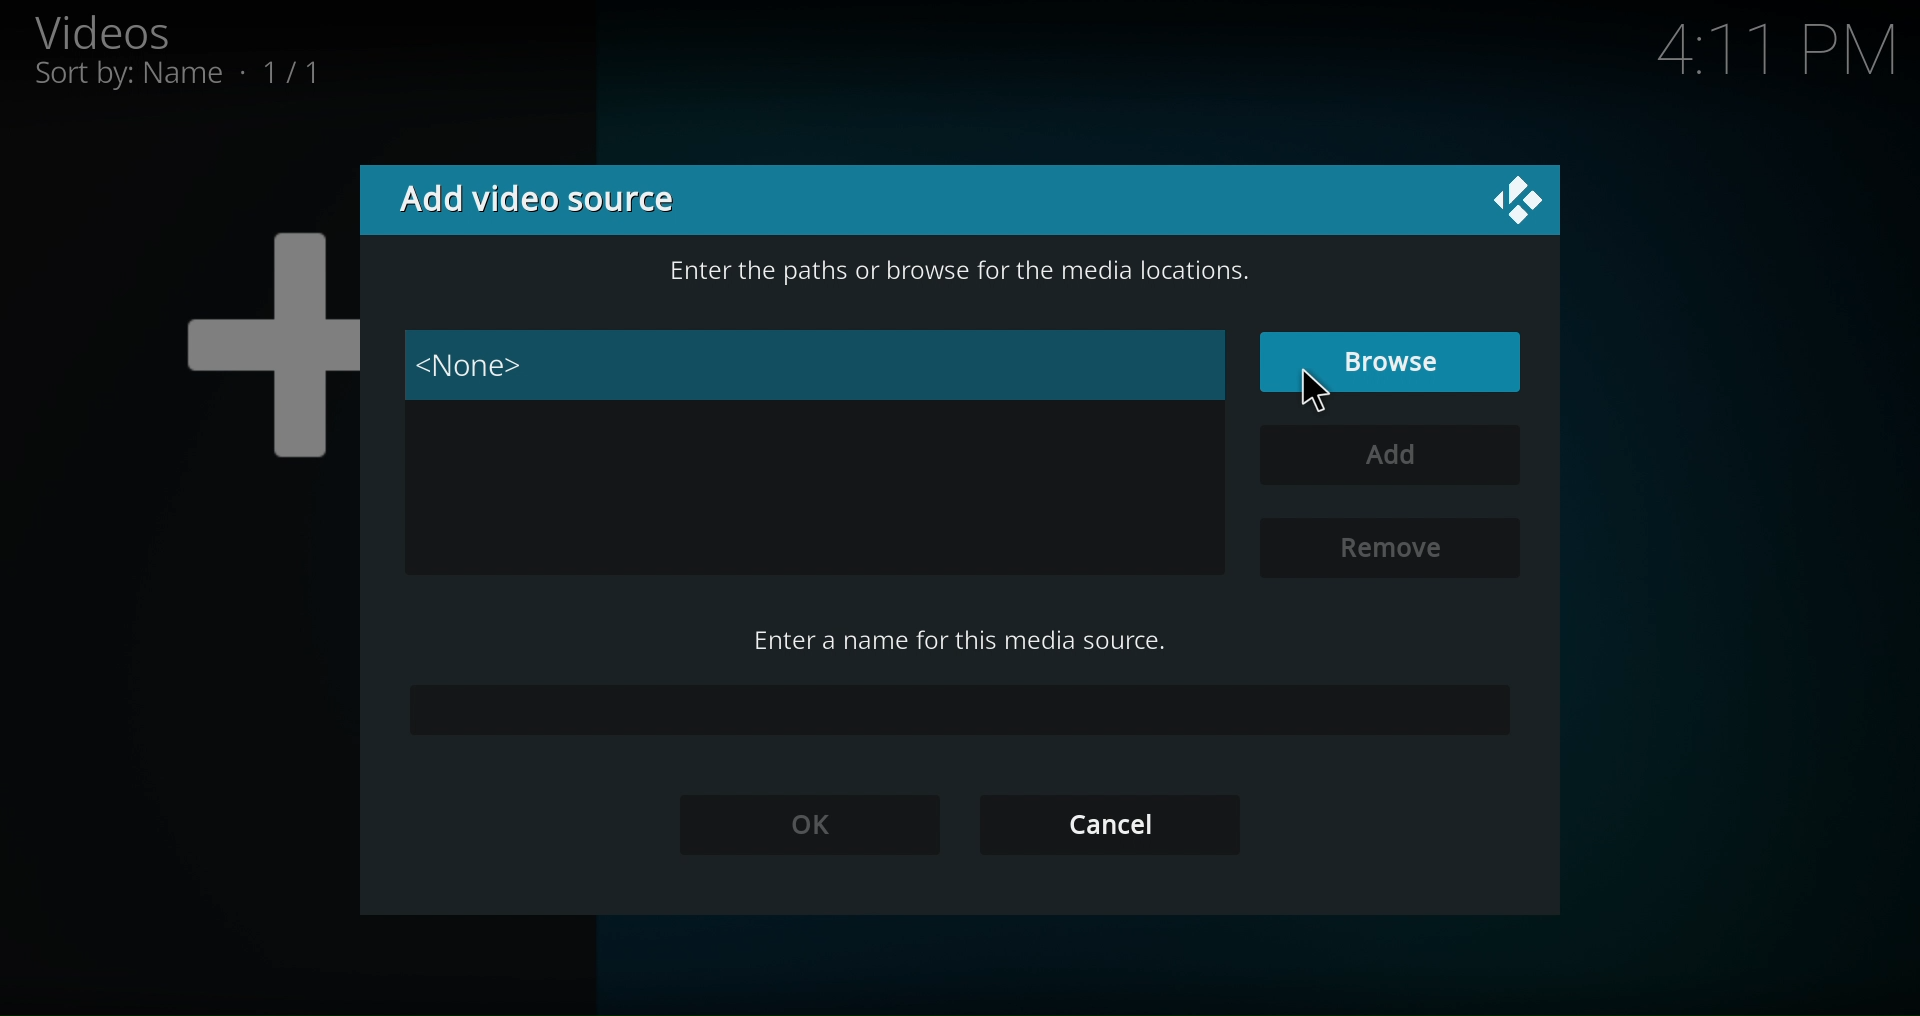 This screenshot has height=1016, width=1920. What do you see at coordinates (808, 823) in the screenshot?
I see `OK` at bounding box center [808, 823].